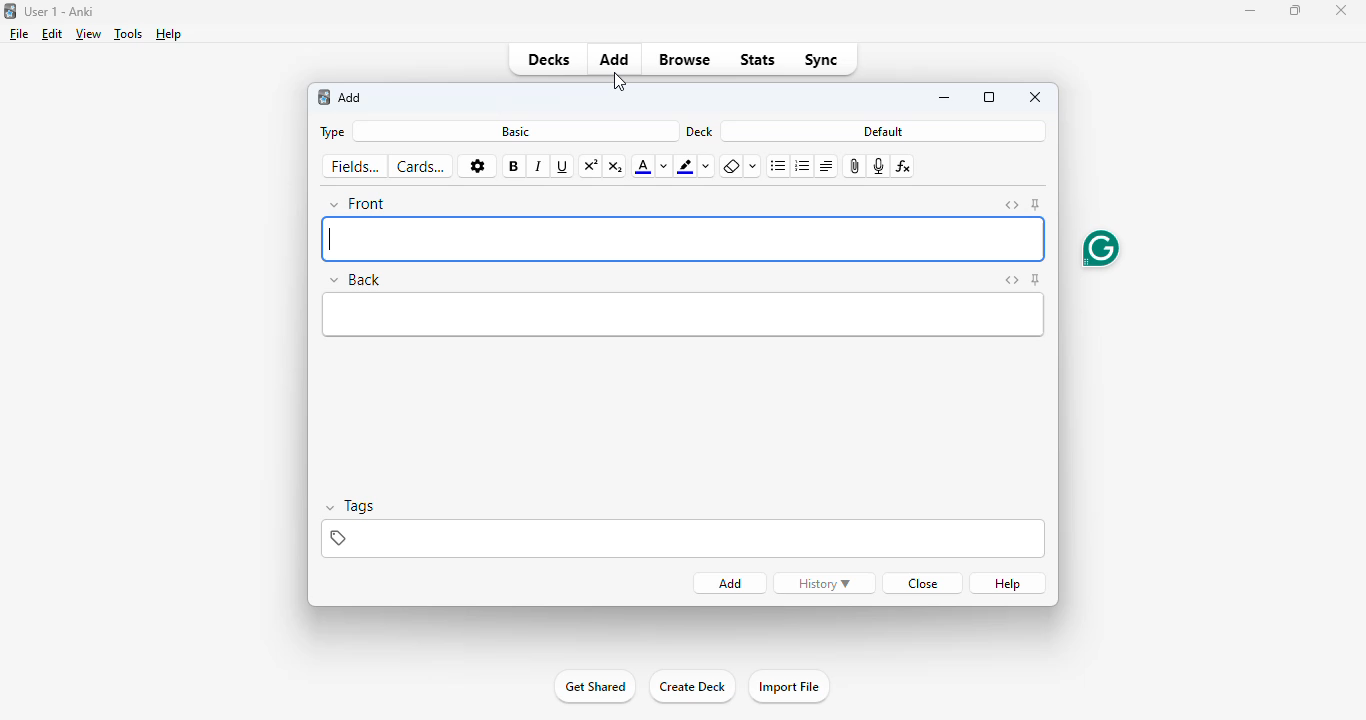  I want to click on cursor, so click(620, 82).